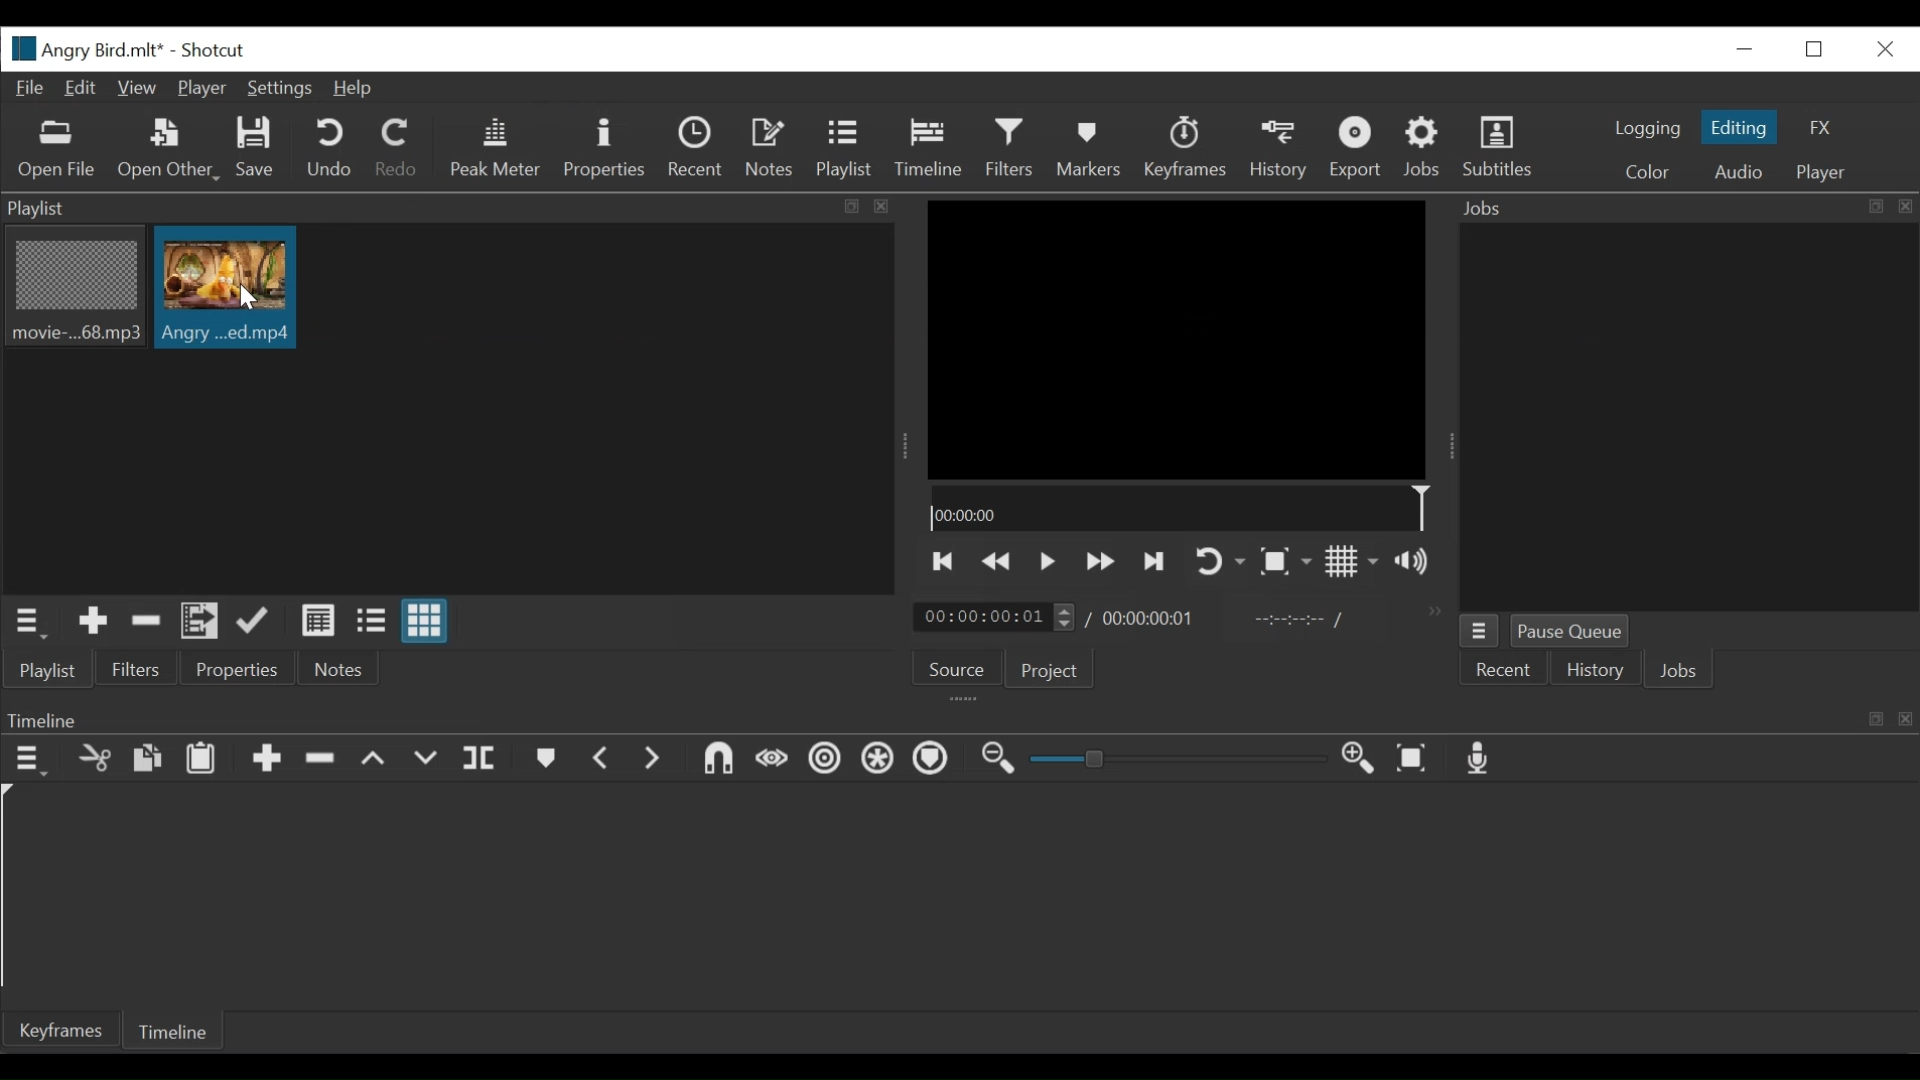  What do you see at coordinates (1739, 127) in the screenshot?
I see `Editing` at bounding box center [1739, 127].